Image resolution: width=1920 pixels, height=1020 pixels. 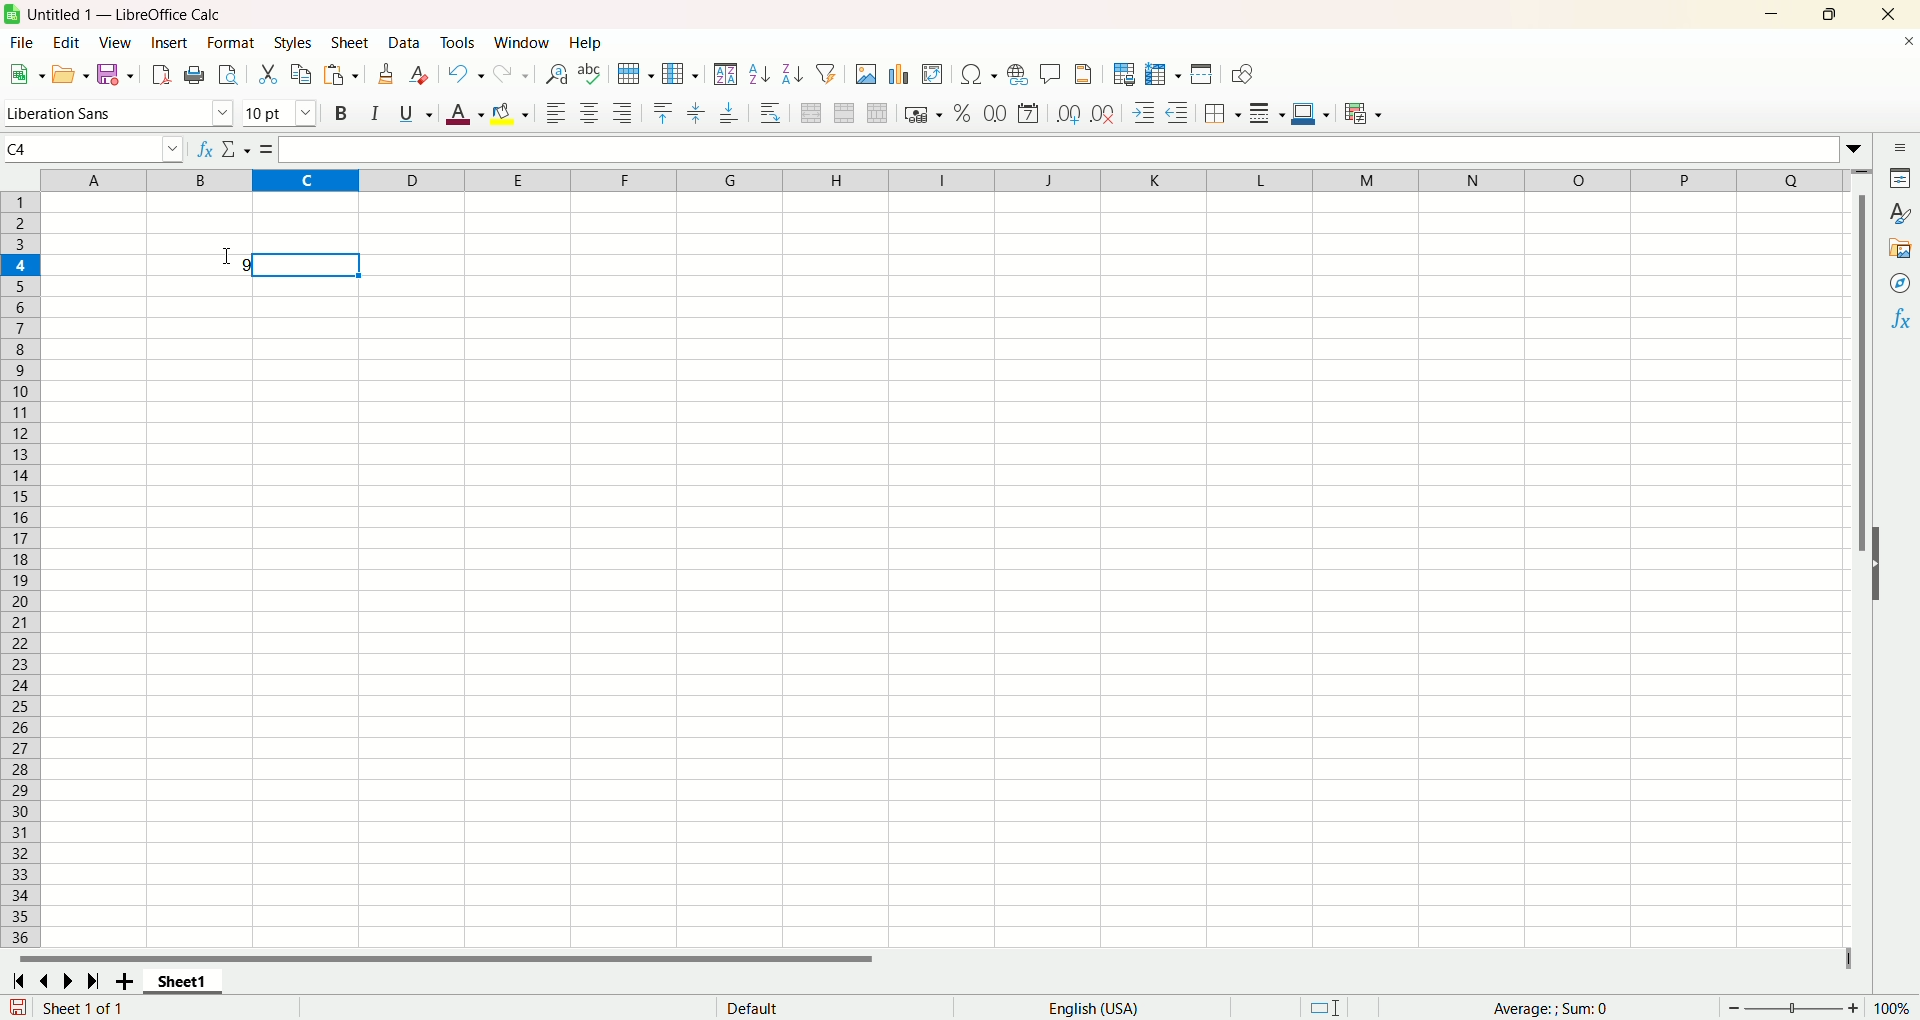 I want to click on sheet number, so click(x=148, y=1008).